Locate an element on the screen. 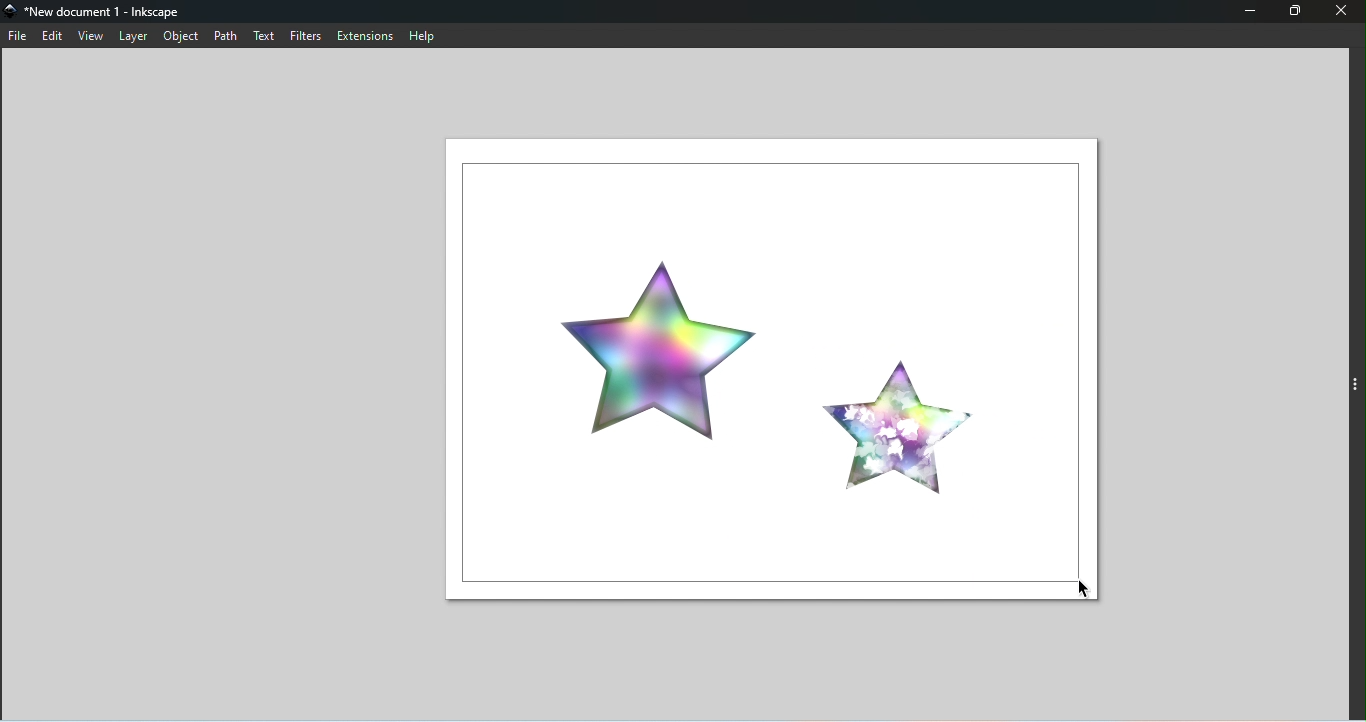 This screenshot has height=722, width=1366. Canvas is located at coordinates (775, 370).